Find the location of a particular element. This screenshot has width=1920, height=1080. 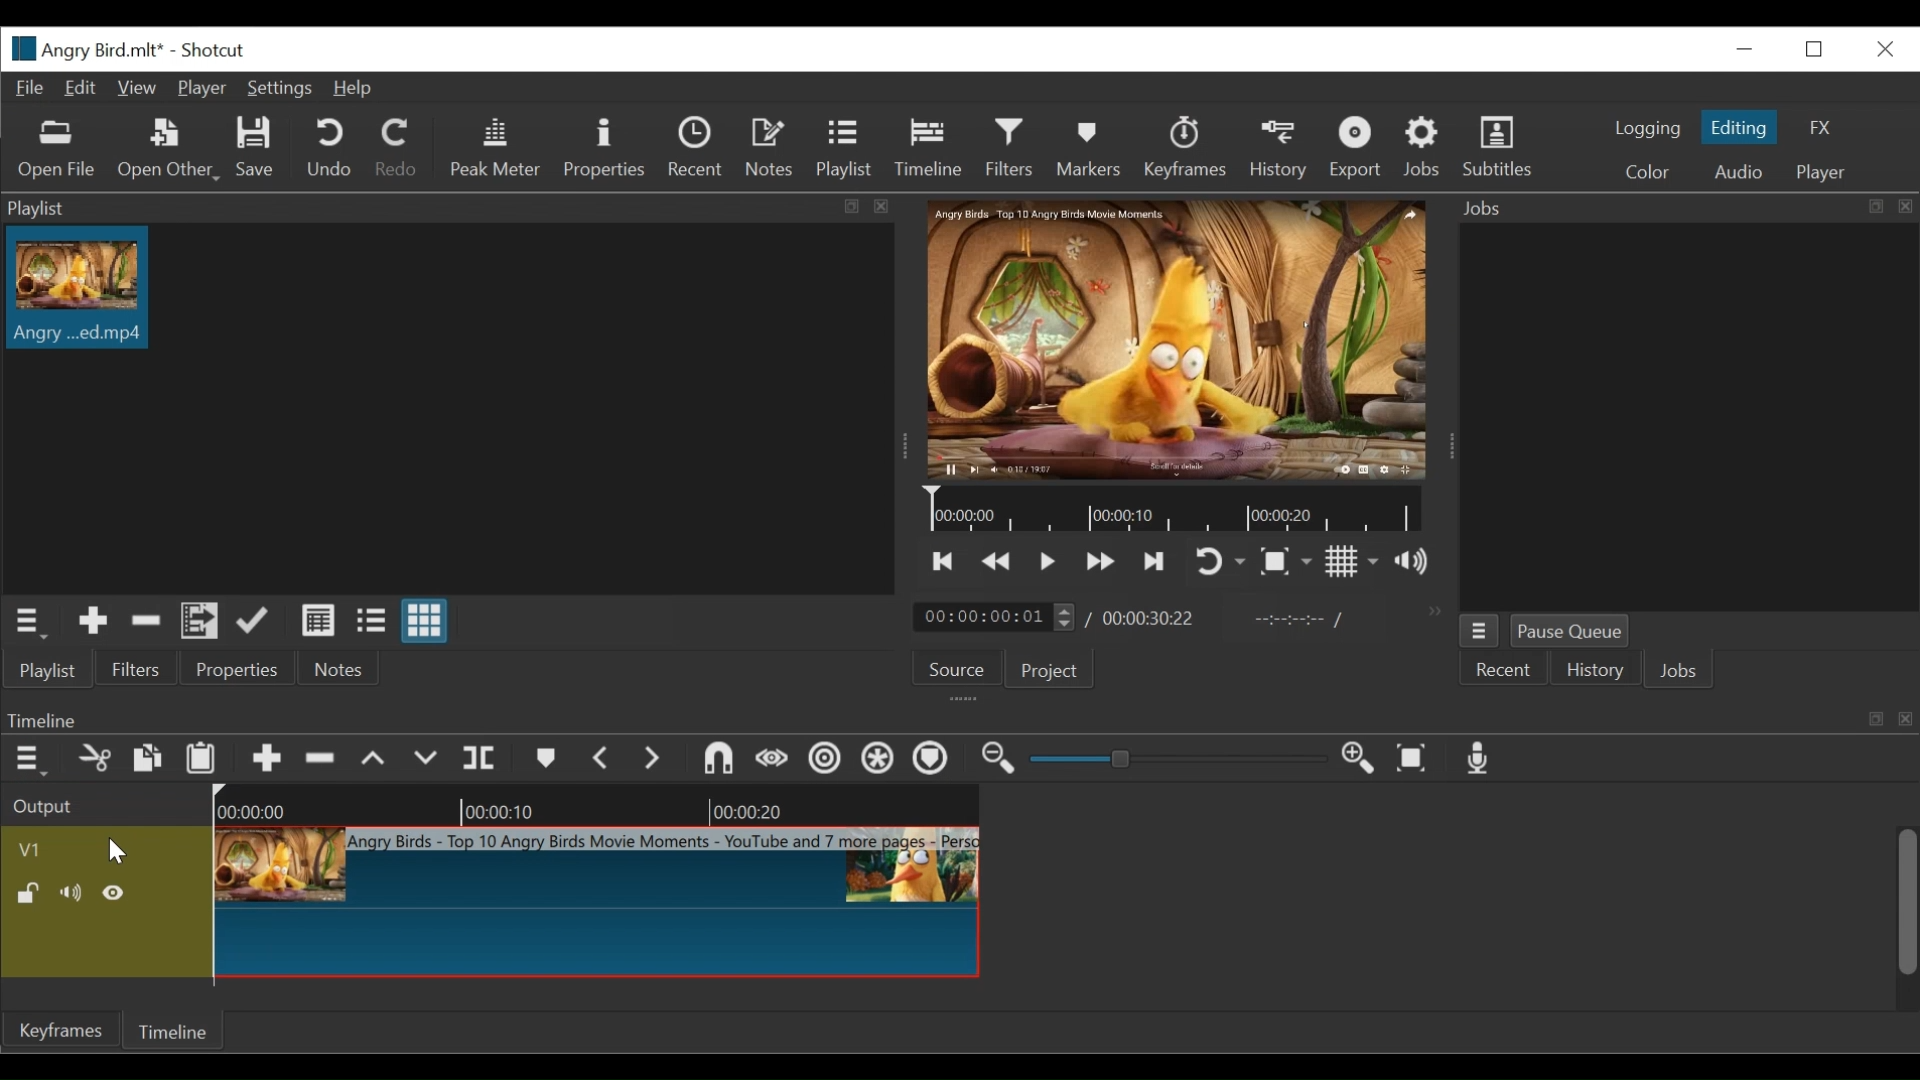

Skip to the next point is located at coordinates (1155, 561).